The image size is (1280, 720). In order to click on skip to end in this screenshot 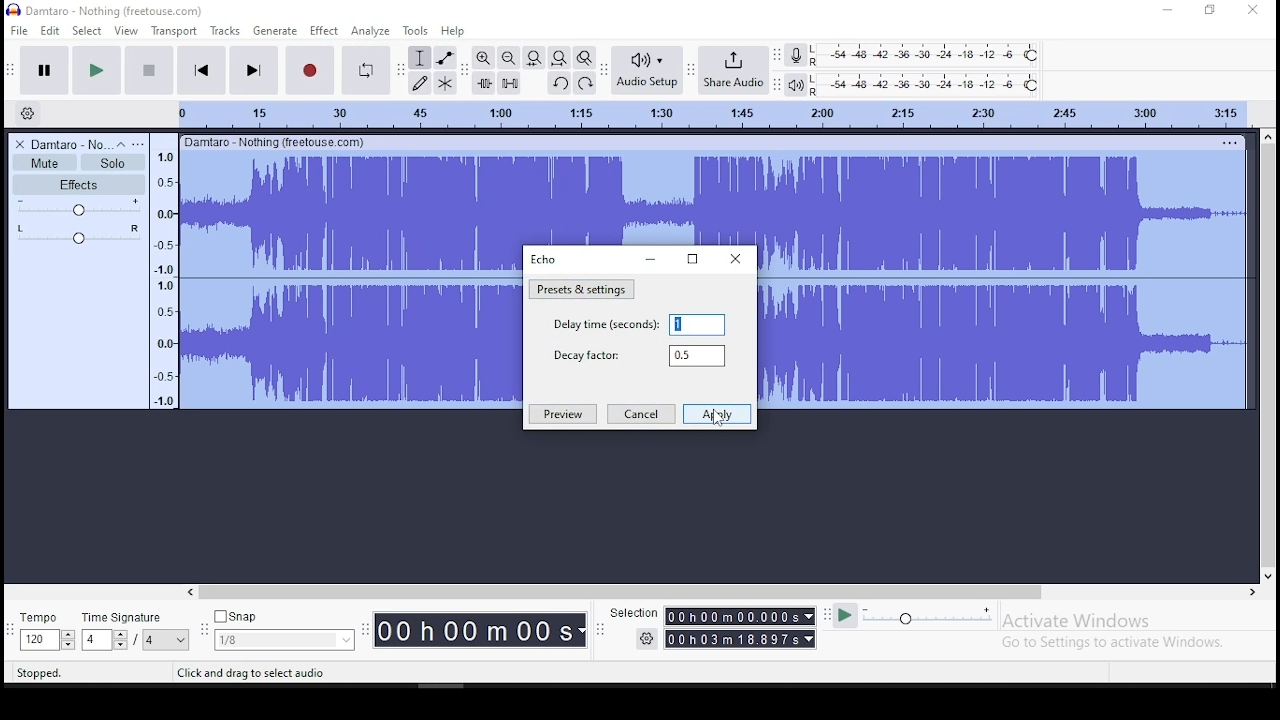, I will do `click(252, 70)`.